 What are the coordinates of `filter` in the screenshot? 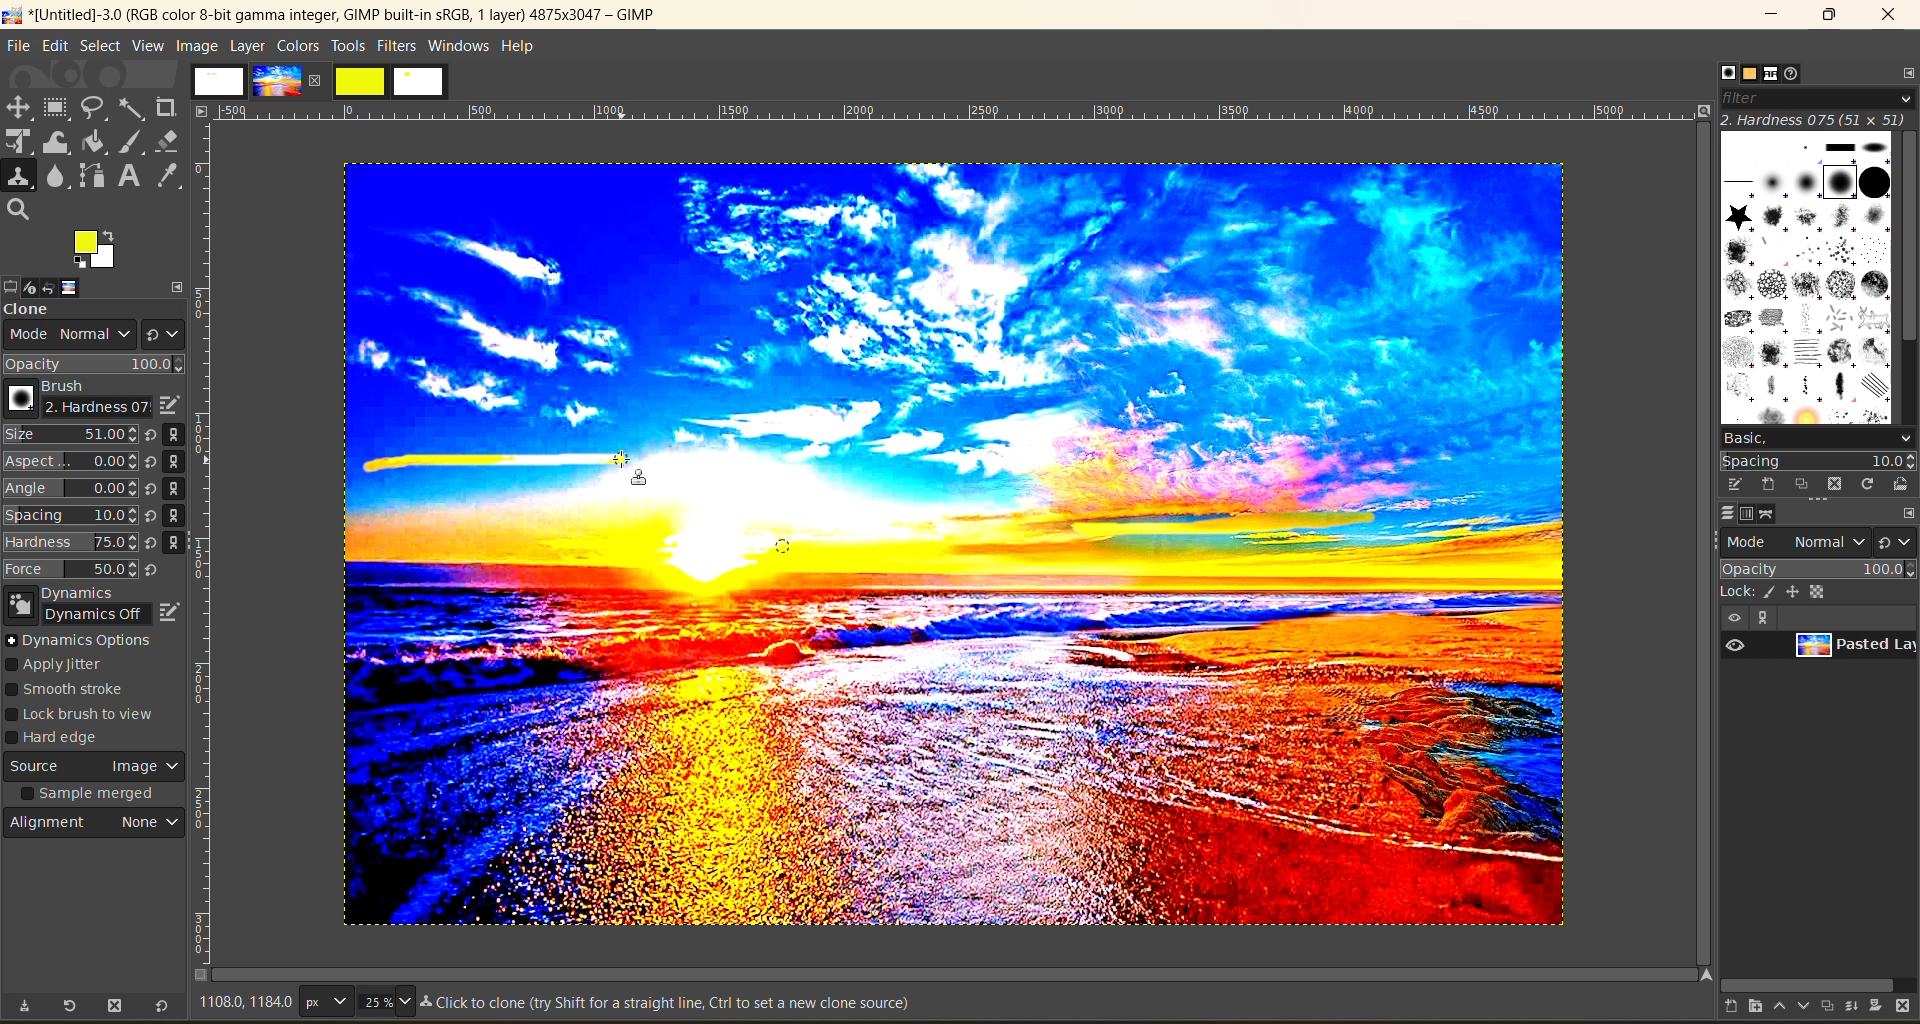 It's located at (1815, 97).